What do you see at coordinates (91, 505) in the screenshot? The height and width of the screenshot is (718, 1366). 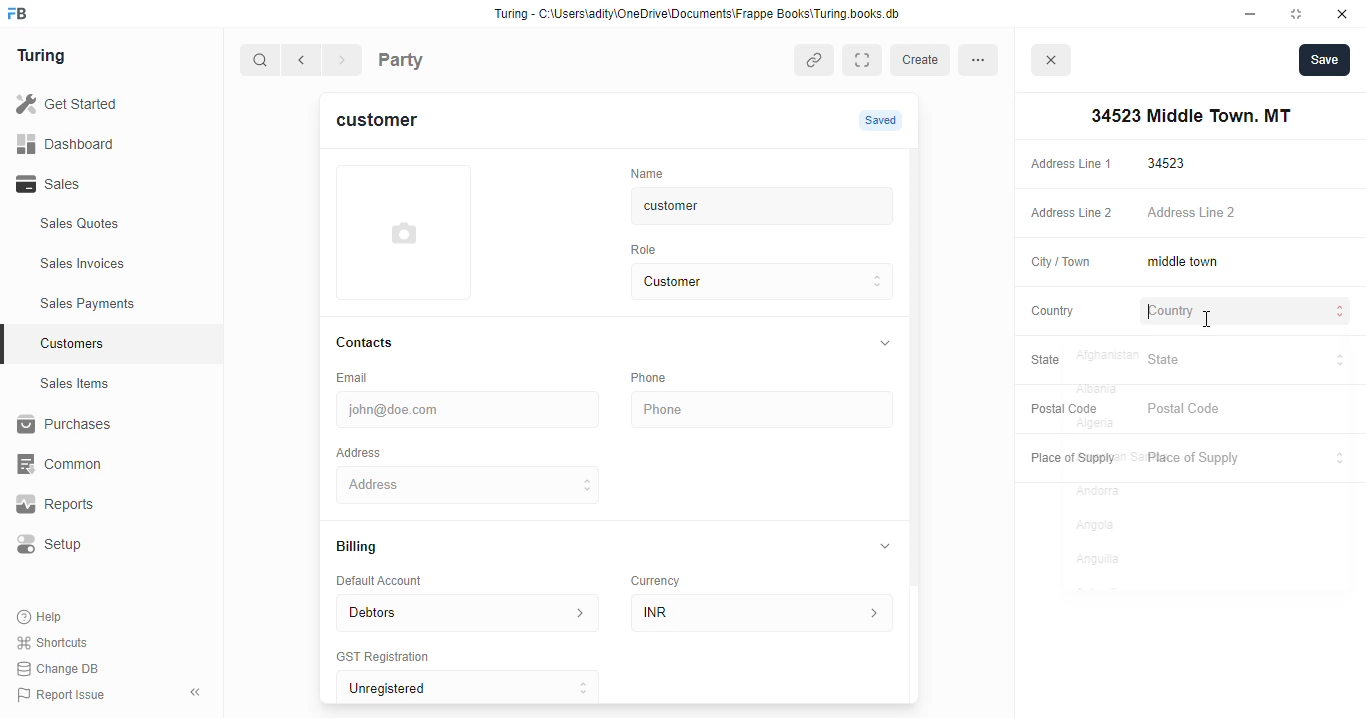 I see `Reports` at bounding box center [91, 505].